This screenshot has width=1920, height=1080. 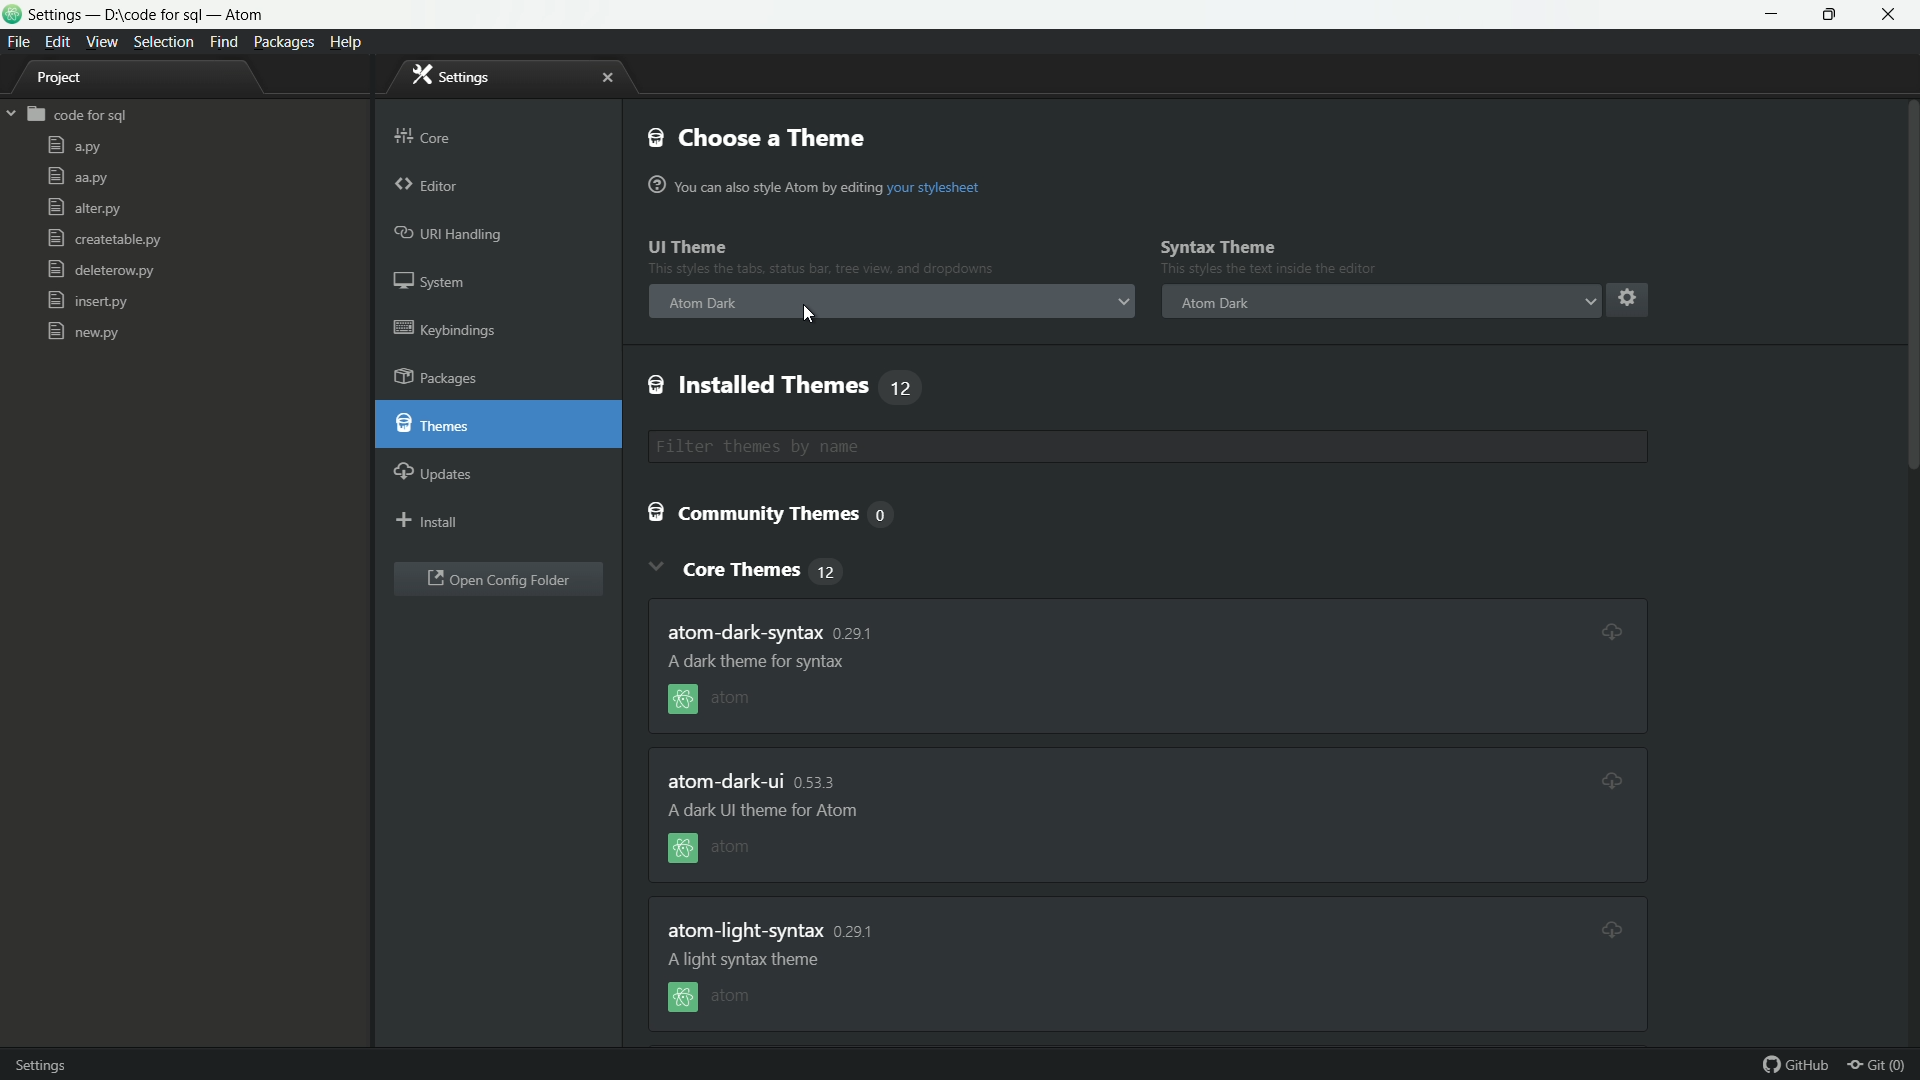 What do you see at coordinates (79, 116) in the screenshot?
I see `folder name` at bounding box center [79, 116].